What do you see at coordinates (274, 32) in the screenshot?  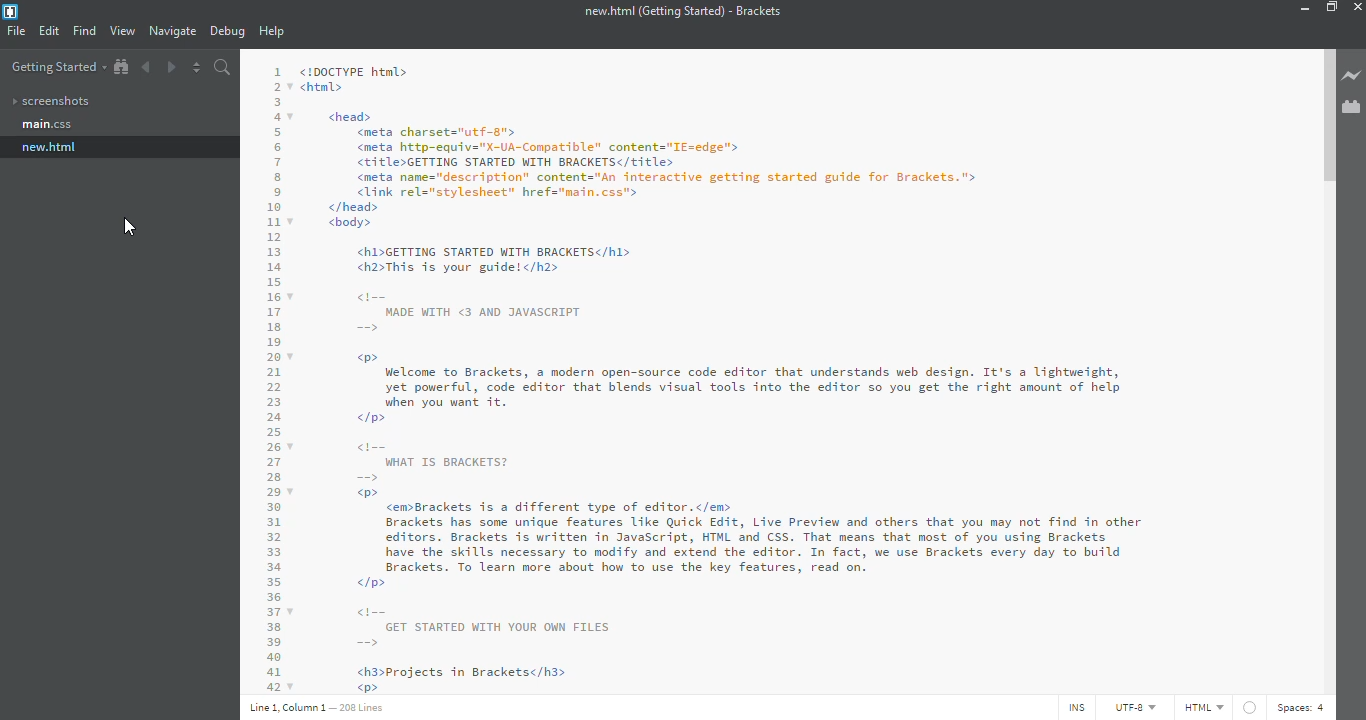 I see `help` at bounding box center [274, 32].